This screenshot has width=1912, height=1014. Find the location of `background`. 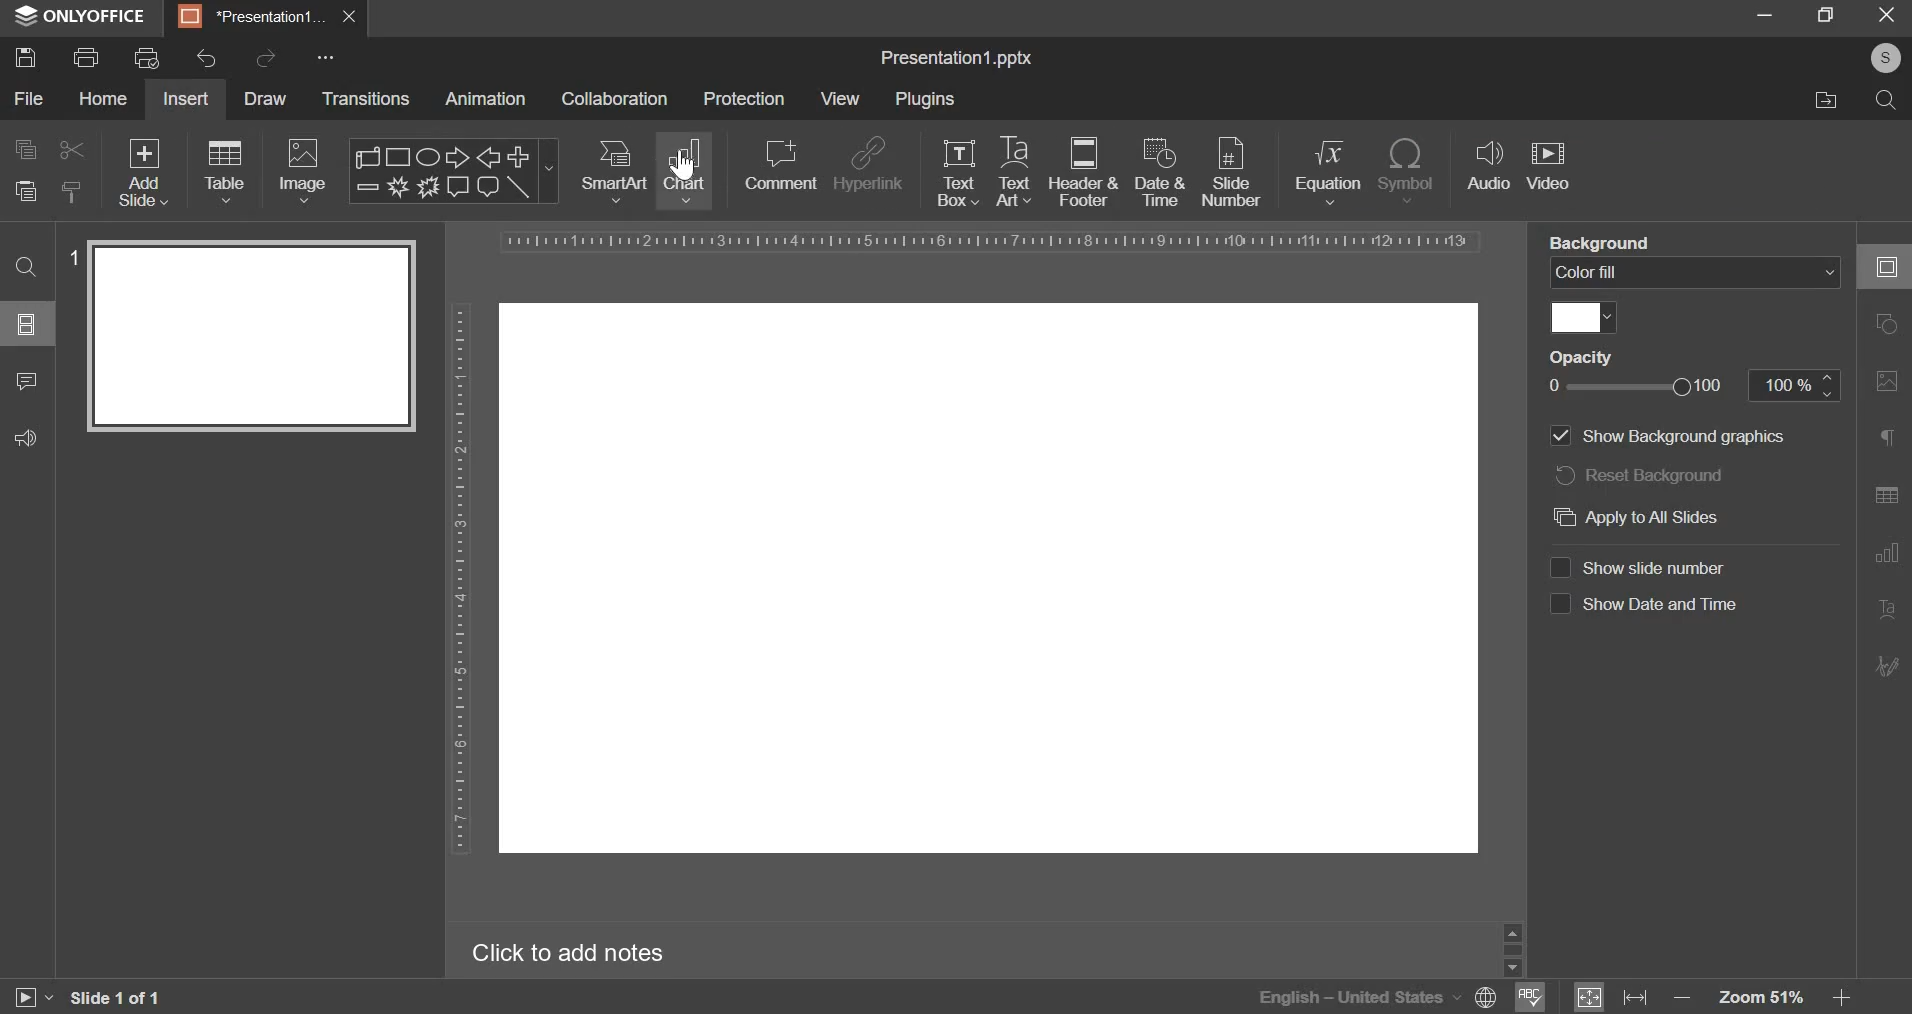

background is located at coordinates (1606, 241).